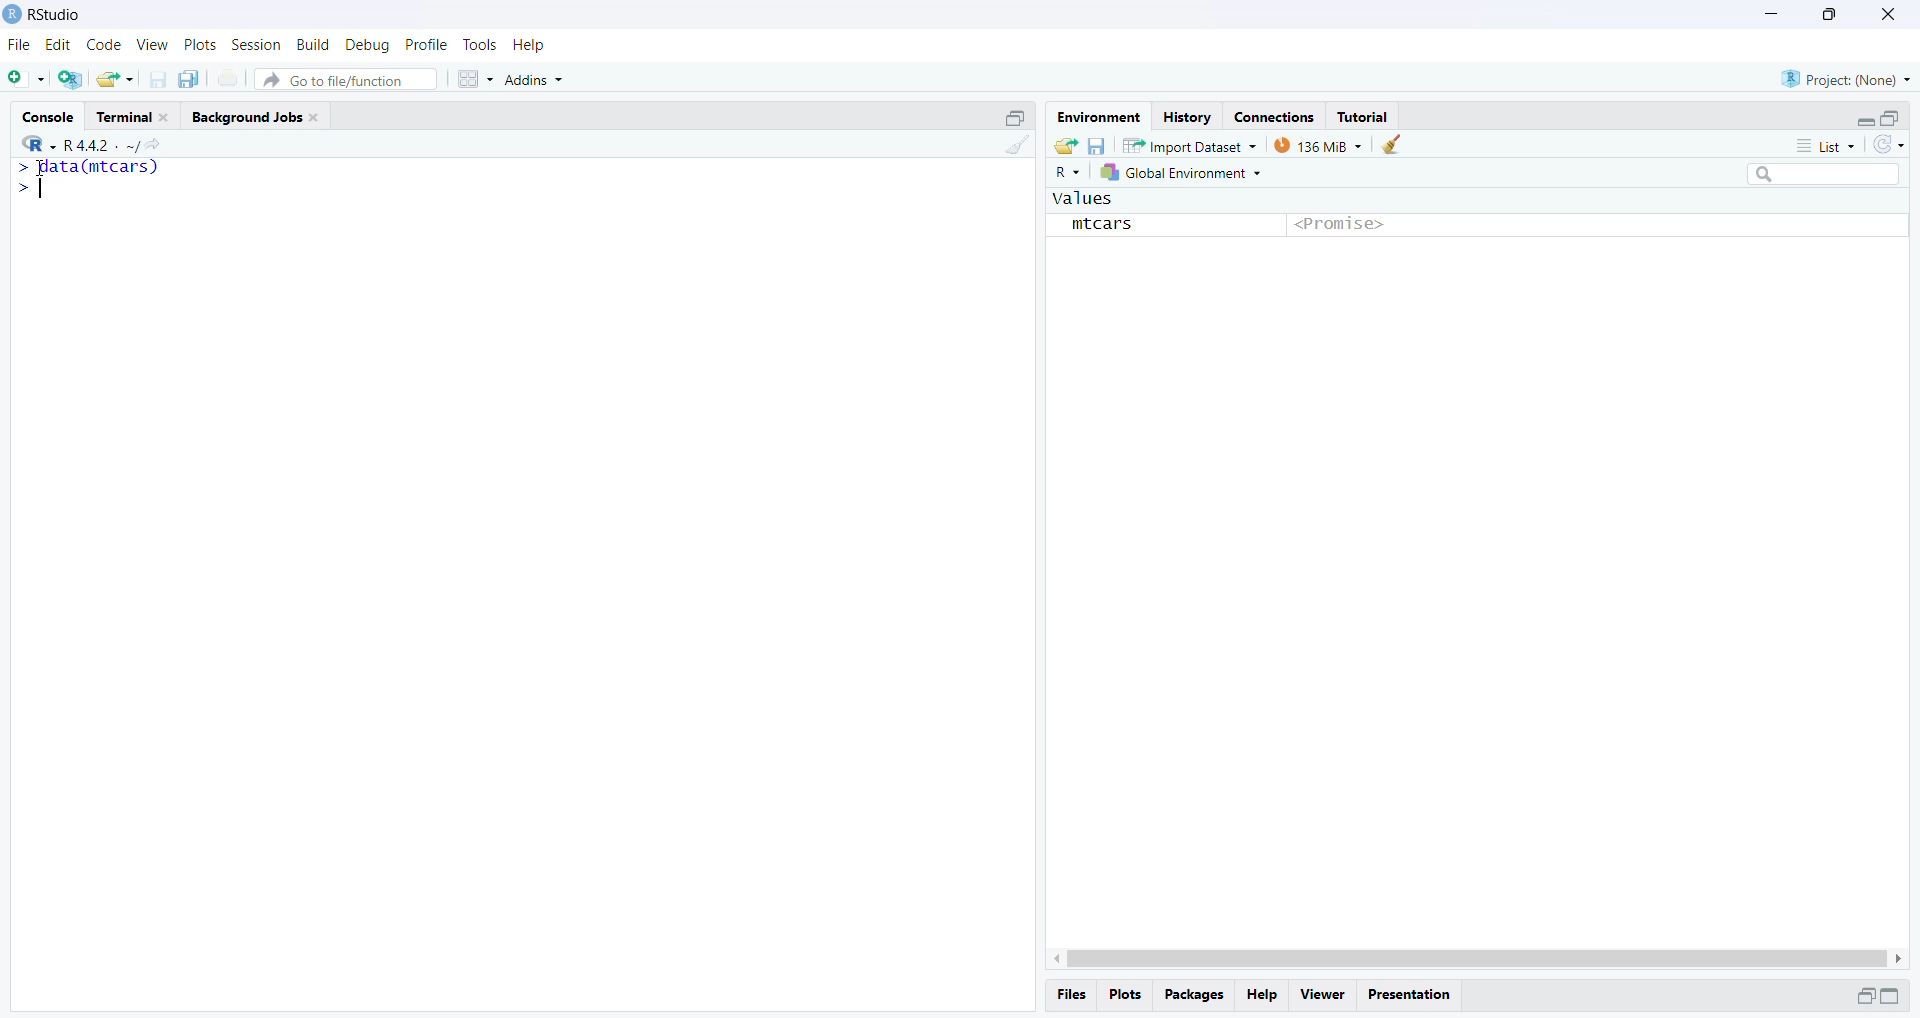 Image resolution: width=1920 pixels, height=1018 pixels. What do you see at coordinates (1017, 116) in the screenshot?
I see `Maximize` at bounding box center [1017, 116].